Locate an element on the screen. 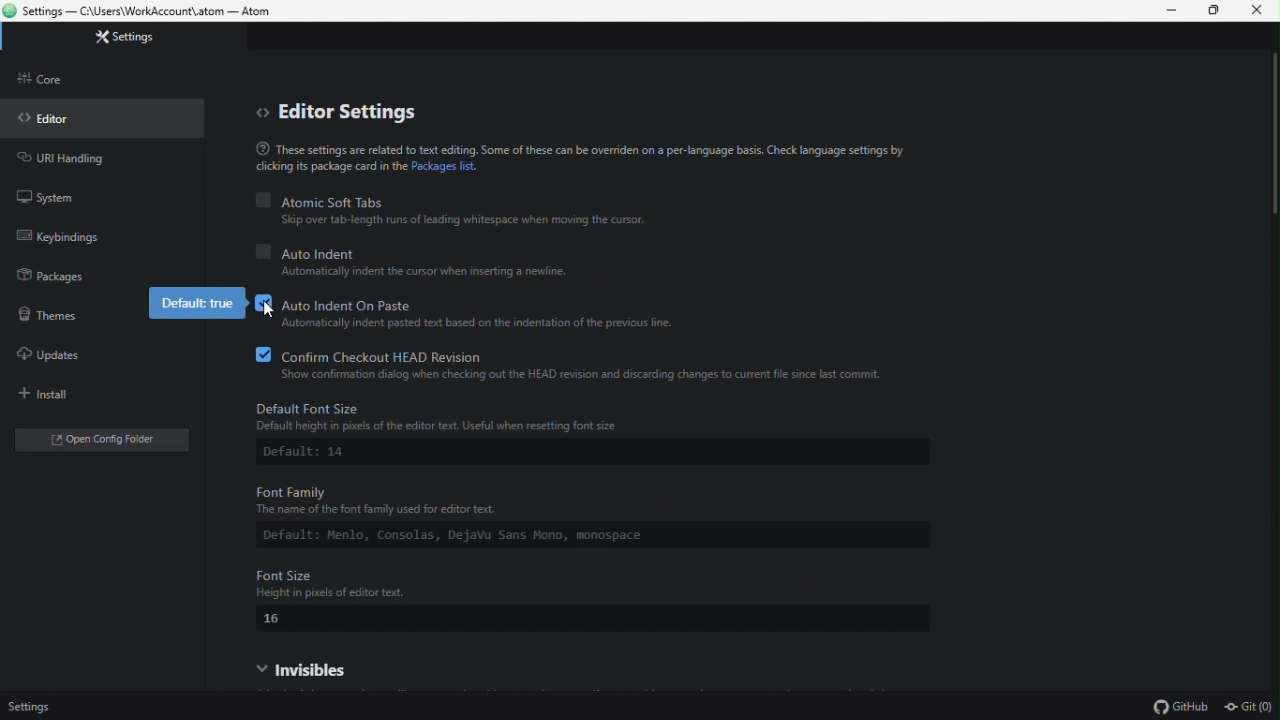 The width and height of the screenshot is (1280, 720). ‘Show confirmation dialog when checking out the HEAD revision and discarding changes to current file since last commit. is located at coordinates (587, 375).